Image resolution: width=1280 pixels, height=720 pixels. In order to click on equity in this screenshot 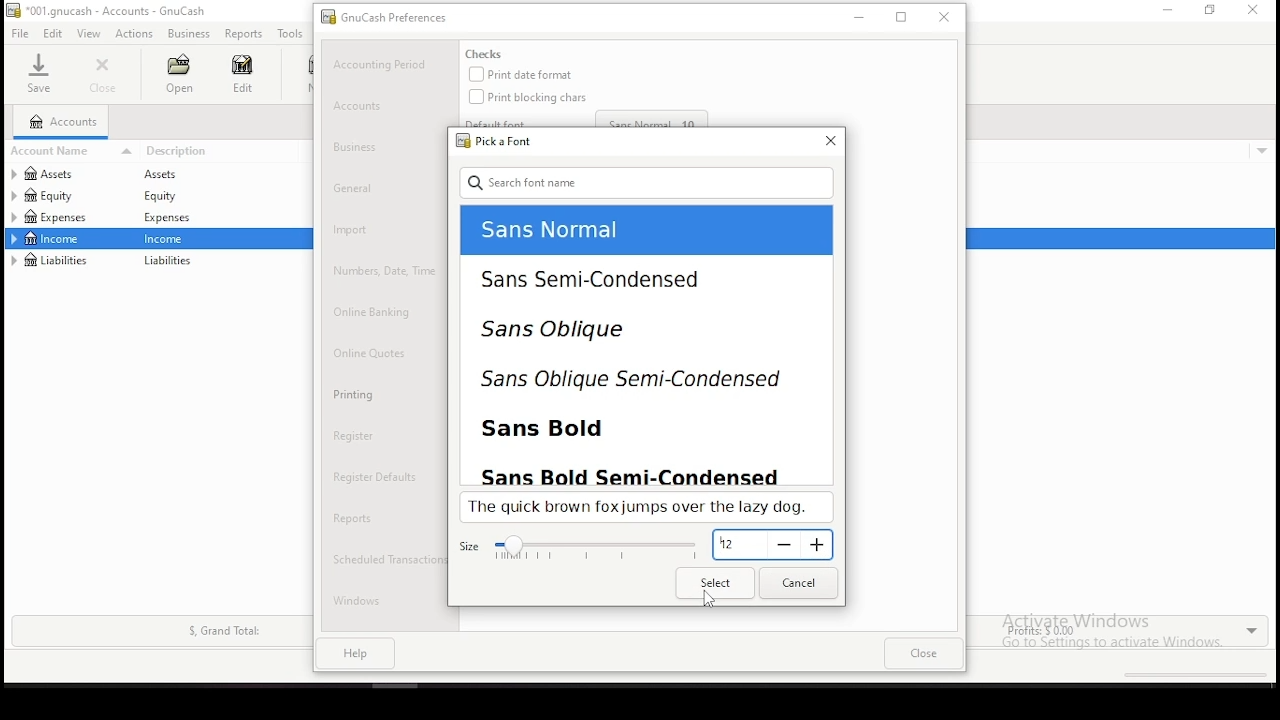, I will do `click(165, 196)`.